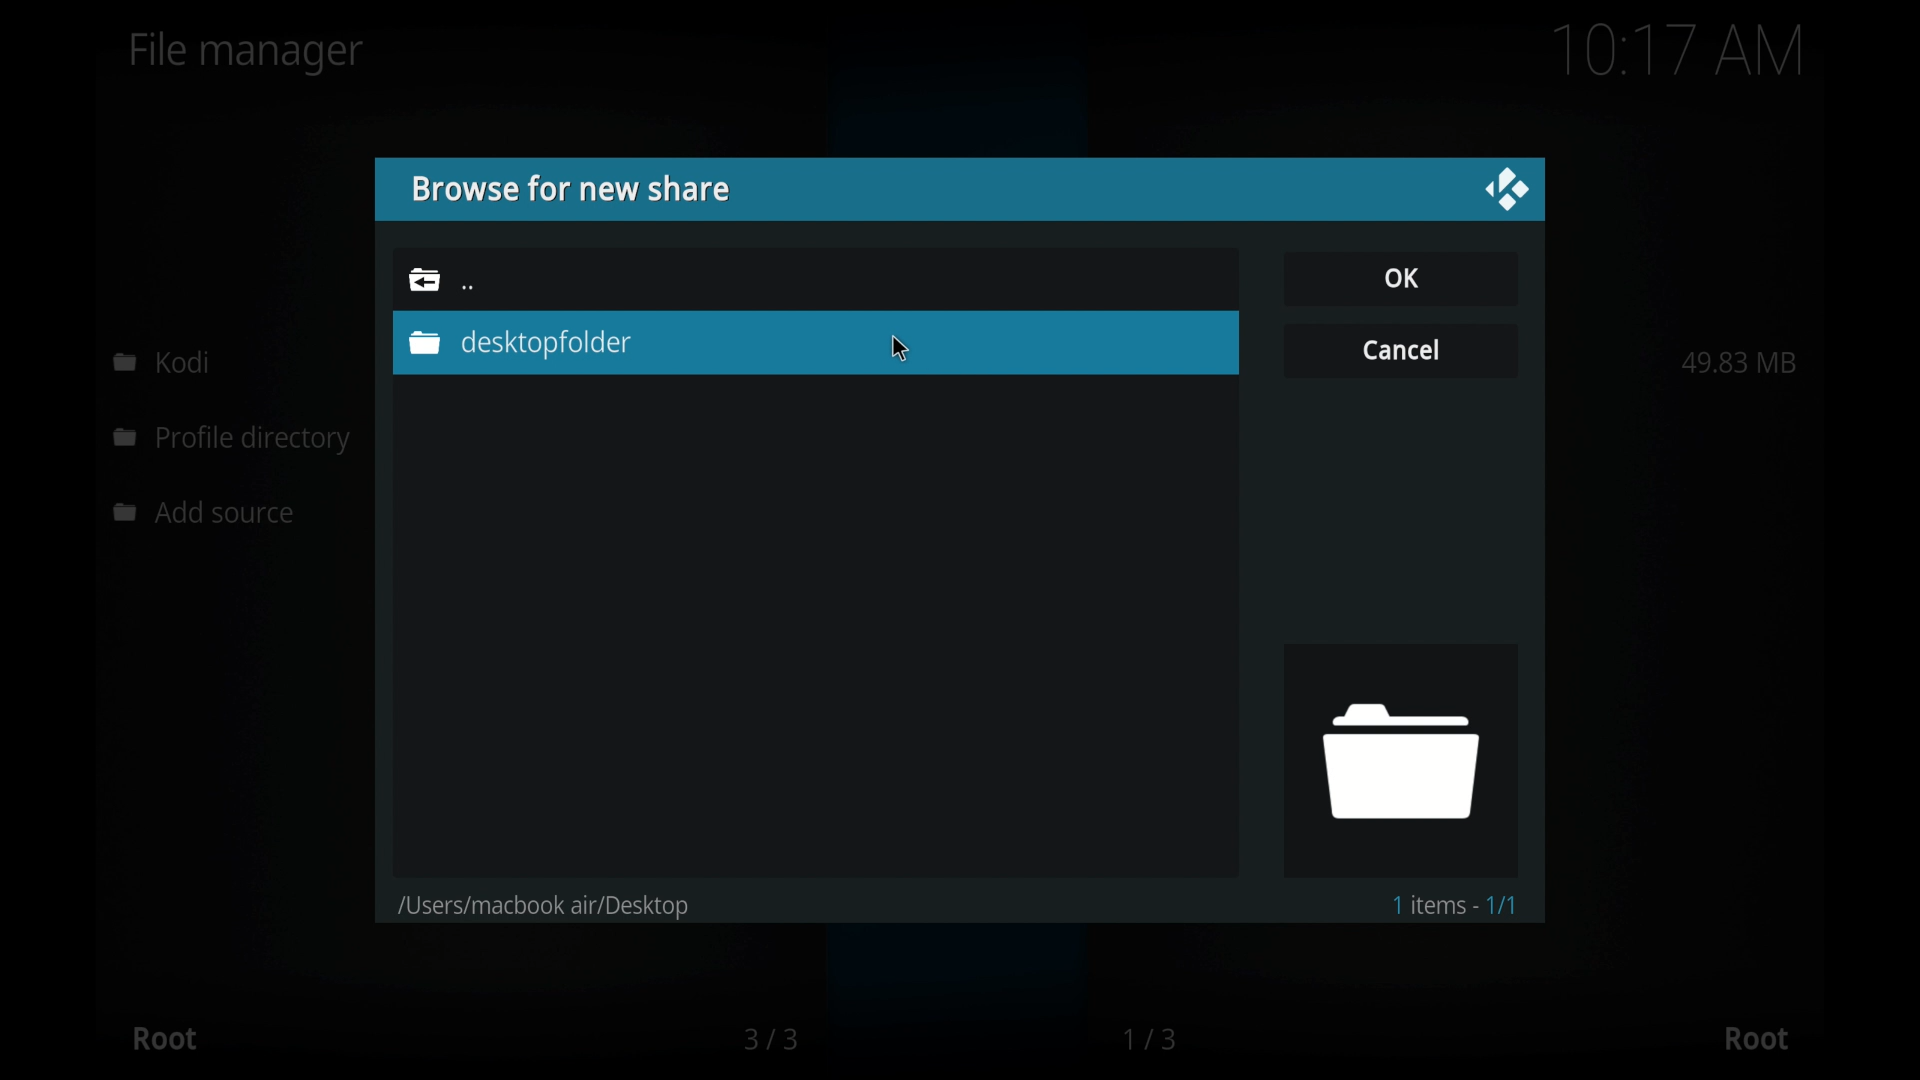 The width and height of the screenshot is (1920, 1080). Describe the element at coordinates (517, 343) in the screenshot. I see `desktop folder` at that location.